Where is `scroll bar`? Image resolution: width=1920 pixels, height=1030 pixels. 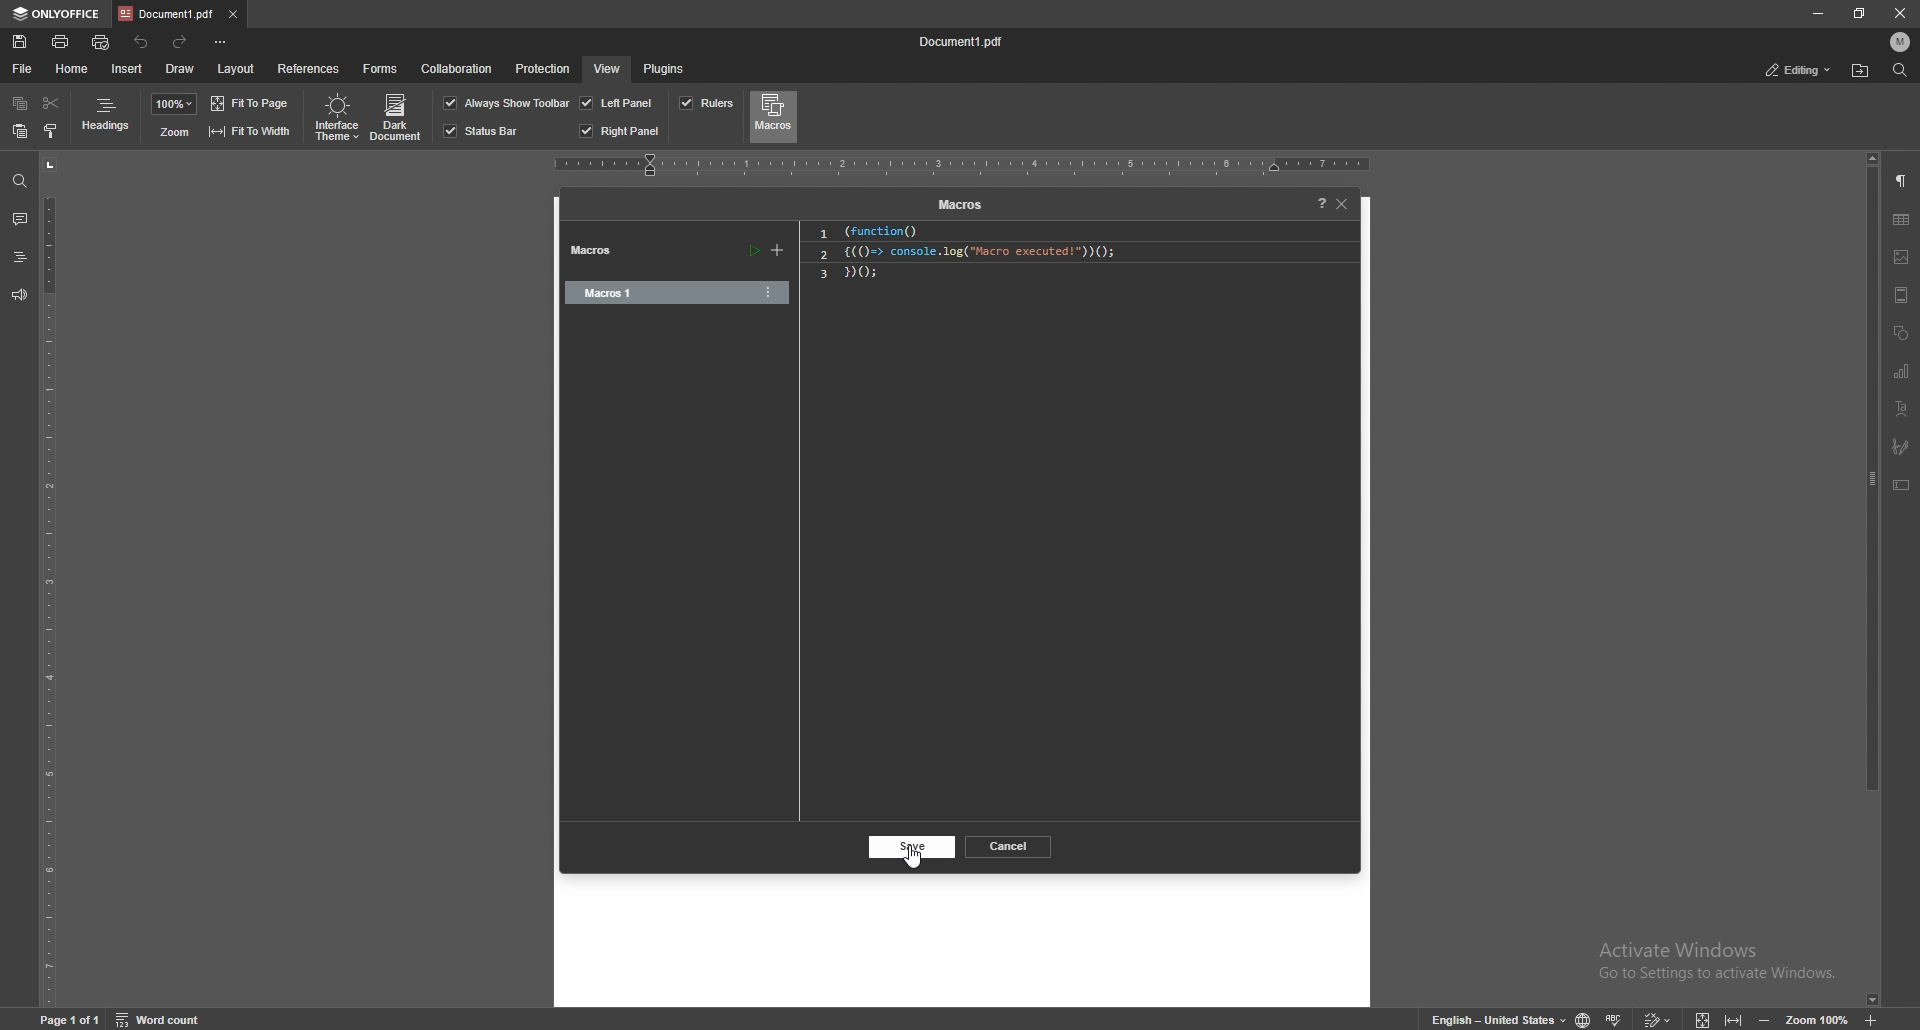 scroll bar is located at coordinates (1873, 578).